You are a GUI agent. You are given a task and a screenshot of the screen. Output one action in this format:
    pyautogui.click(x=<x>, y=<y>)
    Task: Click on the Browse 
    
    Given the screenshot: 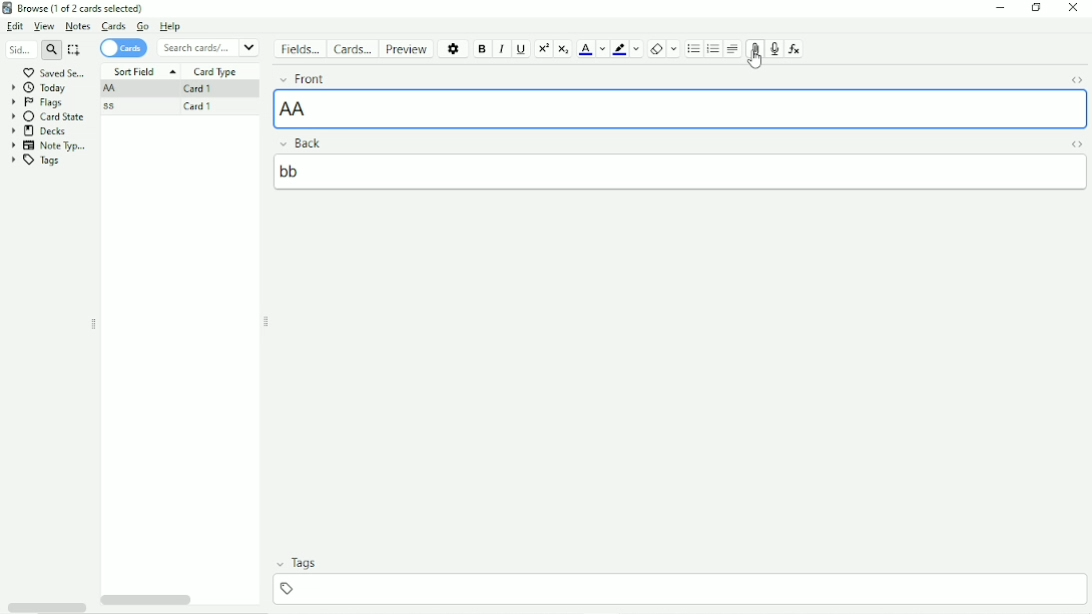 What is the action you would take?
    pyautogui.click(x=76, y=8)
    